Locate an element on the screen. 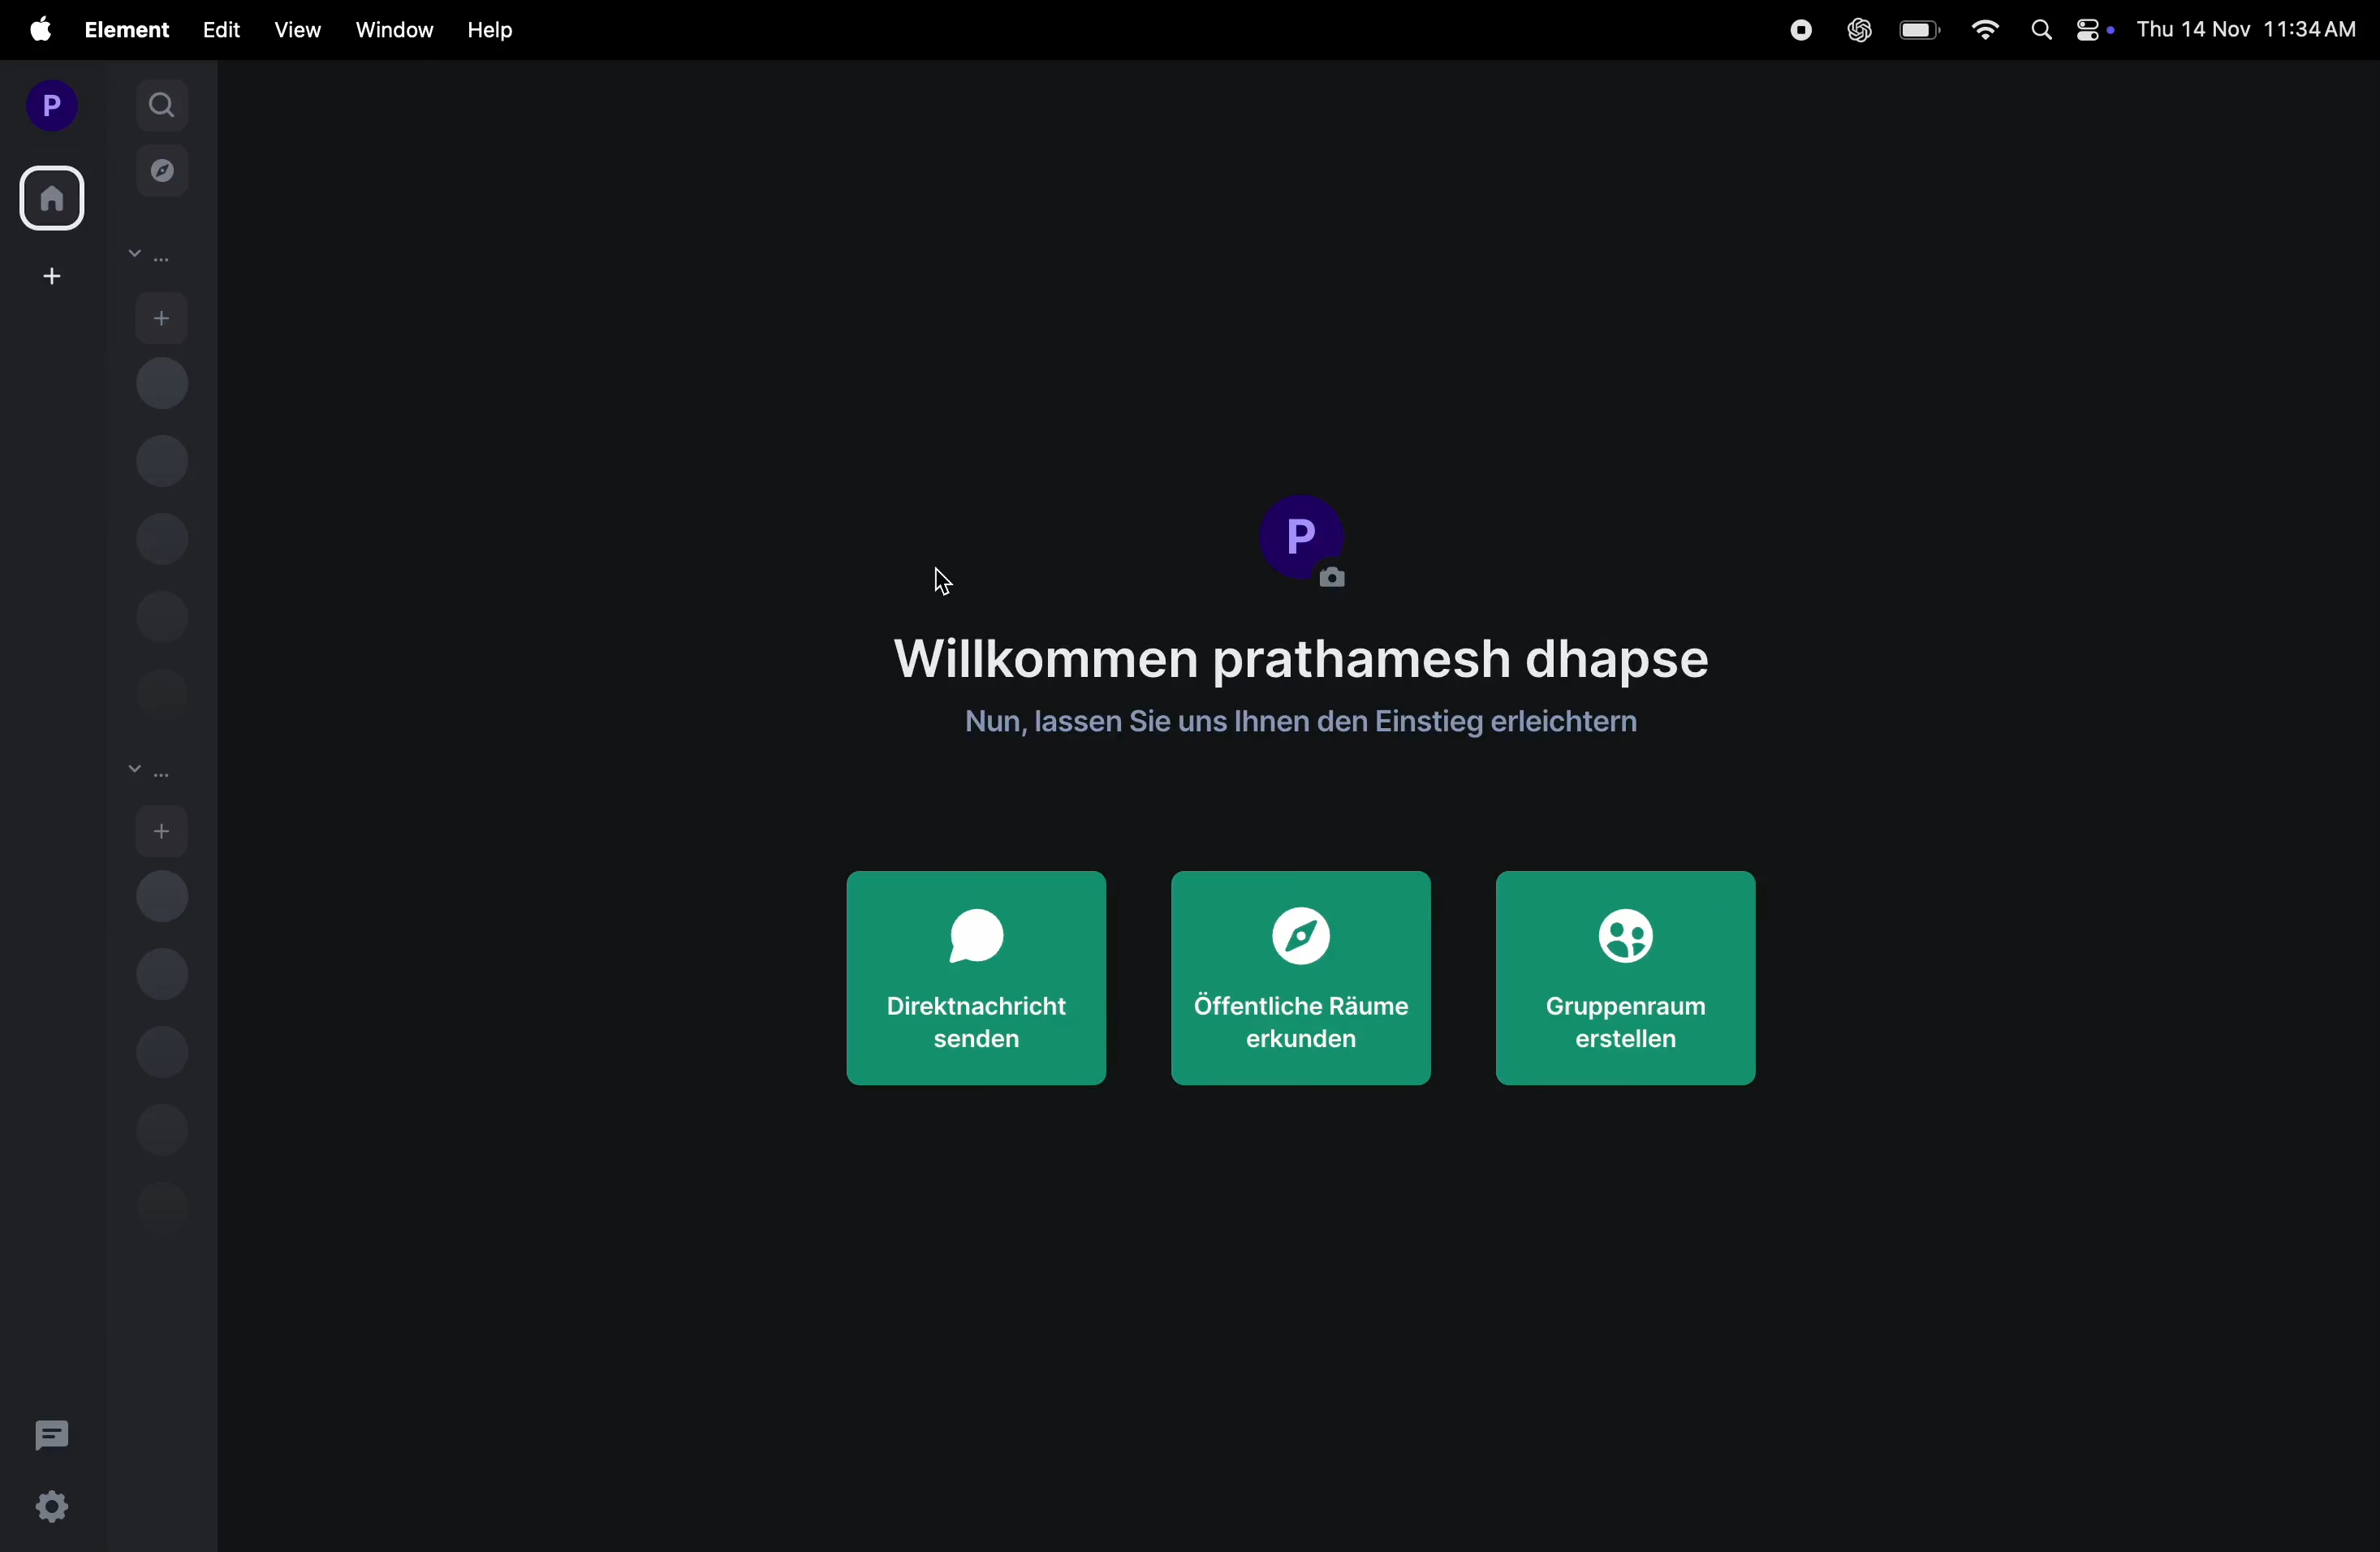 This screenshot has width=2380, height=1552. send direct msg is located at coordinates (976, 977).